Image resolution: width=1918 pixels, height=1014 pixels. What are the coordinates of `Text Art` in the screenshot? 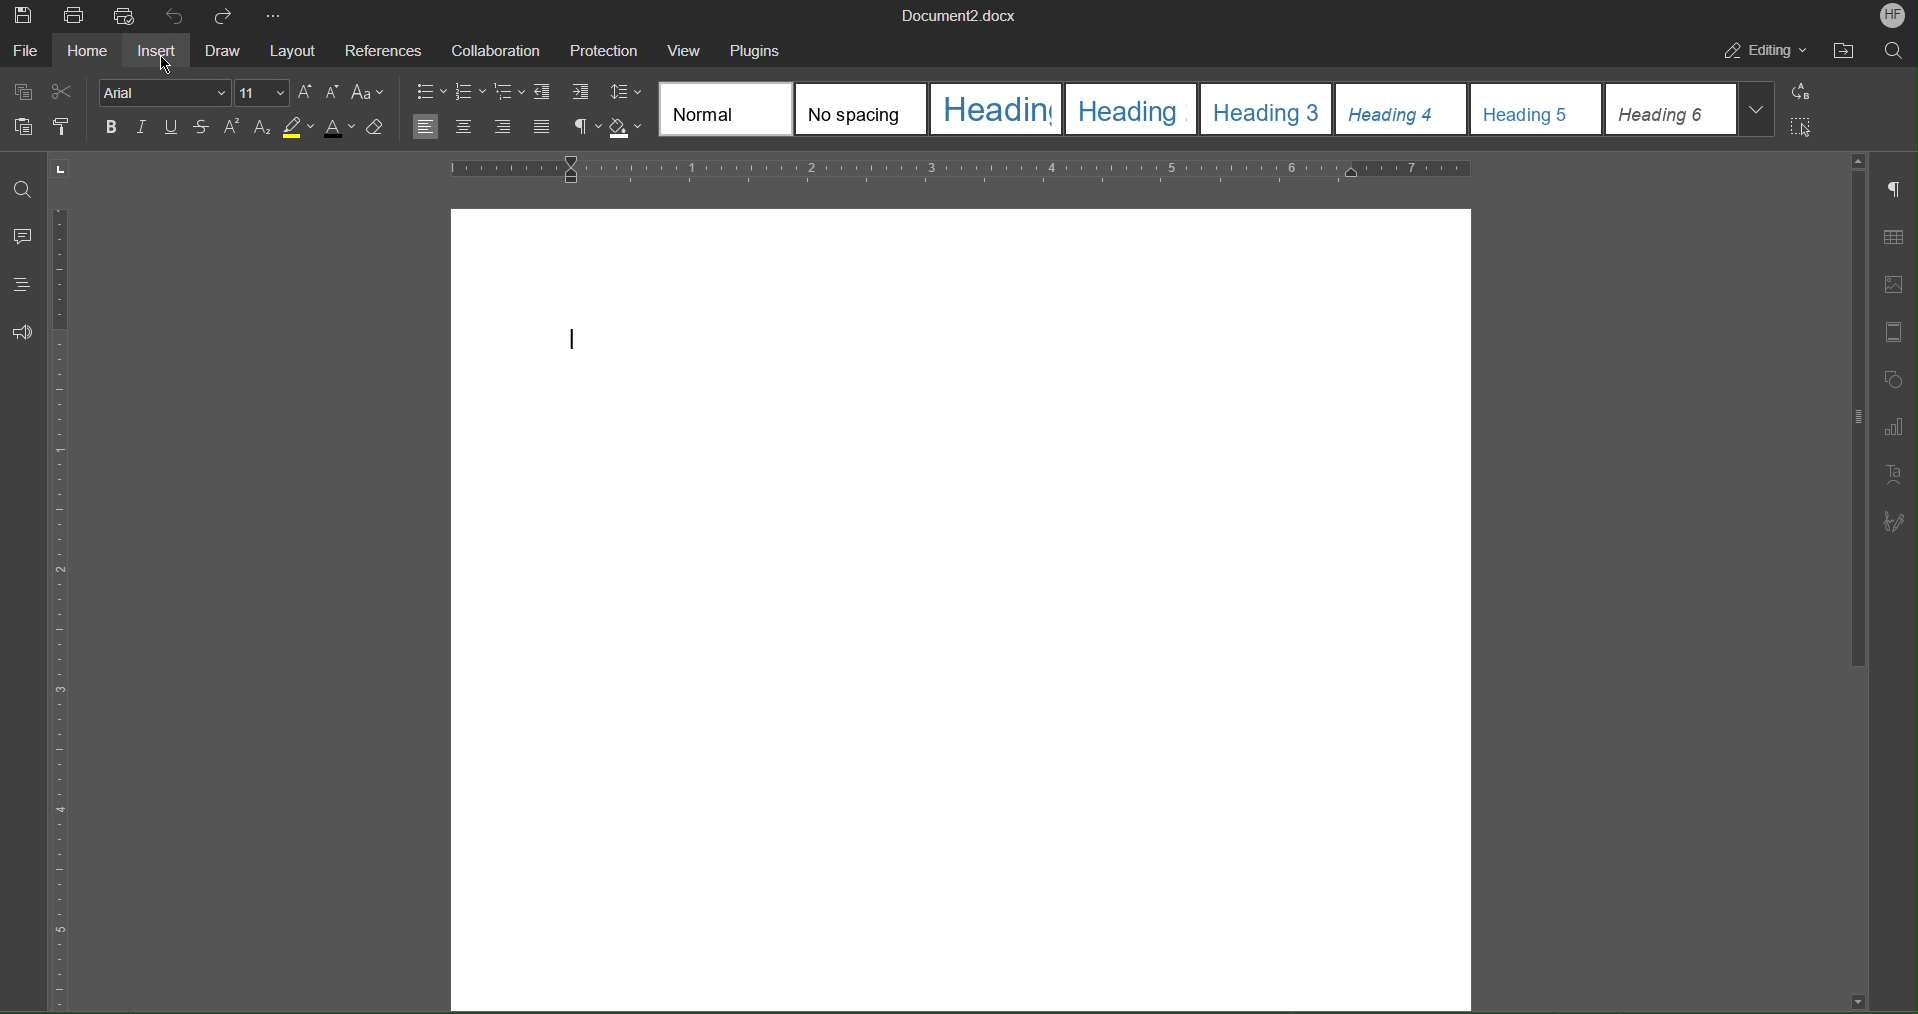 It's located at (1892, 474).